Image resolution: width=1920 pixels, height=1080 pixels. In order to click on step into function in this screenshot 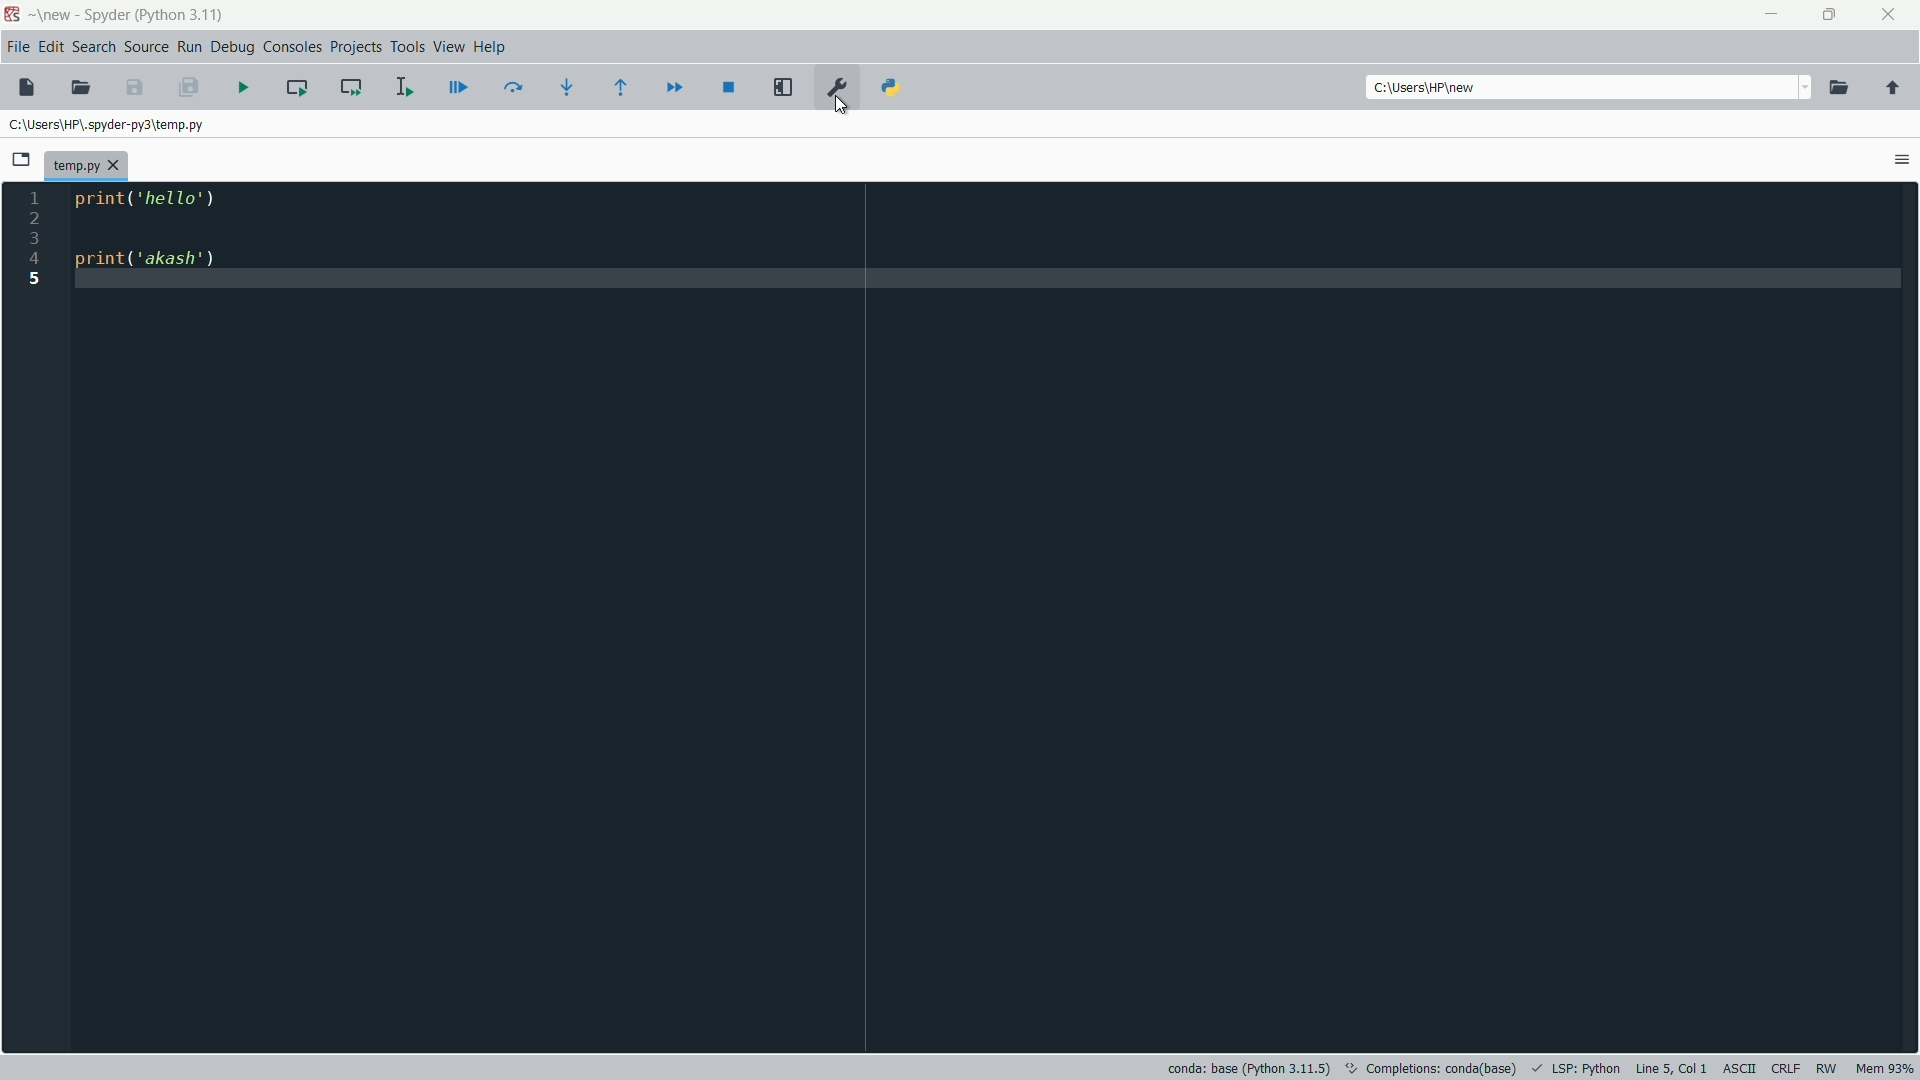, I will do `click(568, 86)`.